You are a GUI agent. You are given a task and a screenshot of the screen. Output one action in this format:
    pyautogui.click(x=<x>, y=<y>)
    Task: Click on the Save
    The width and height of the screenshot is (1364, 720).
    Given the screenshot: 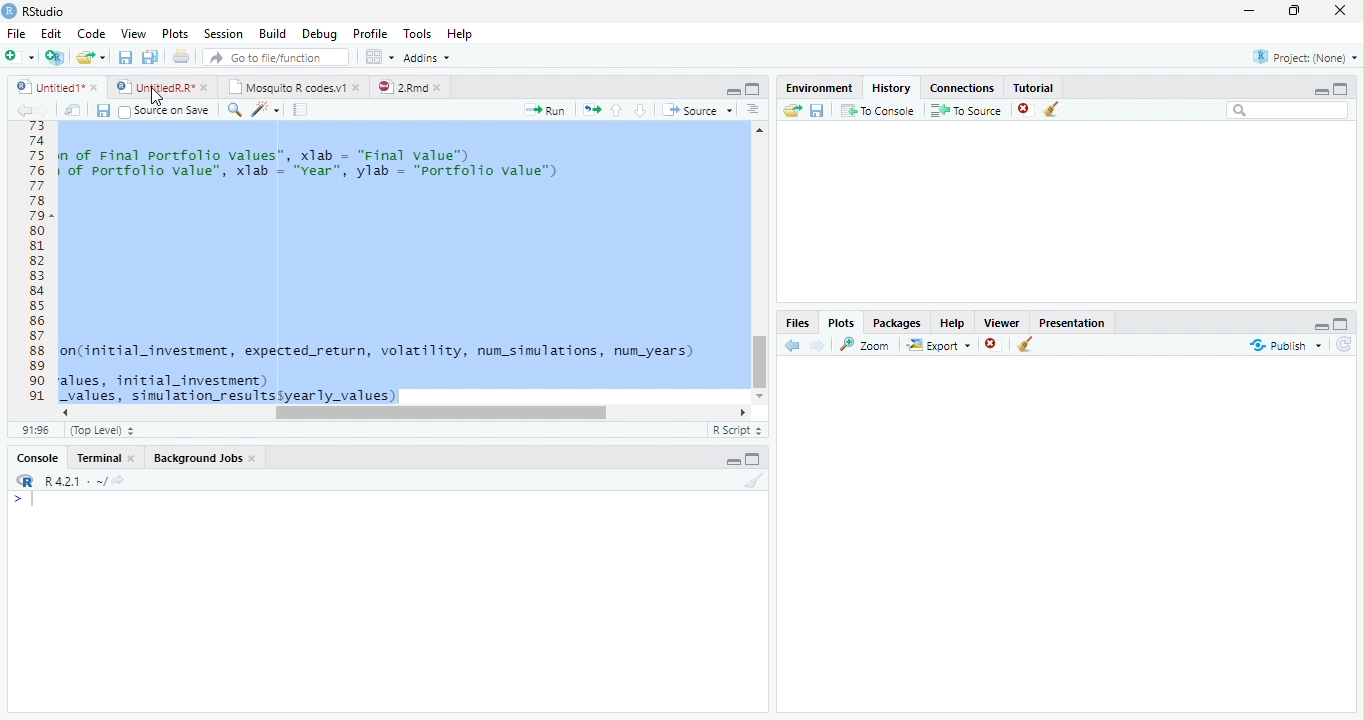 What is the action you would take?
    pyautogui.click(x=817, y=110)
    